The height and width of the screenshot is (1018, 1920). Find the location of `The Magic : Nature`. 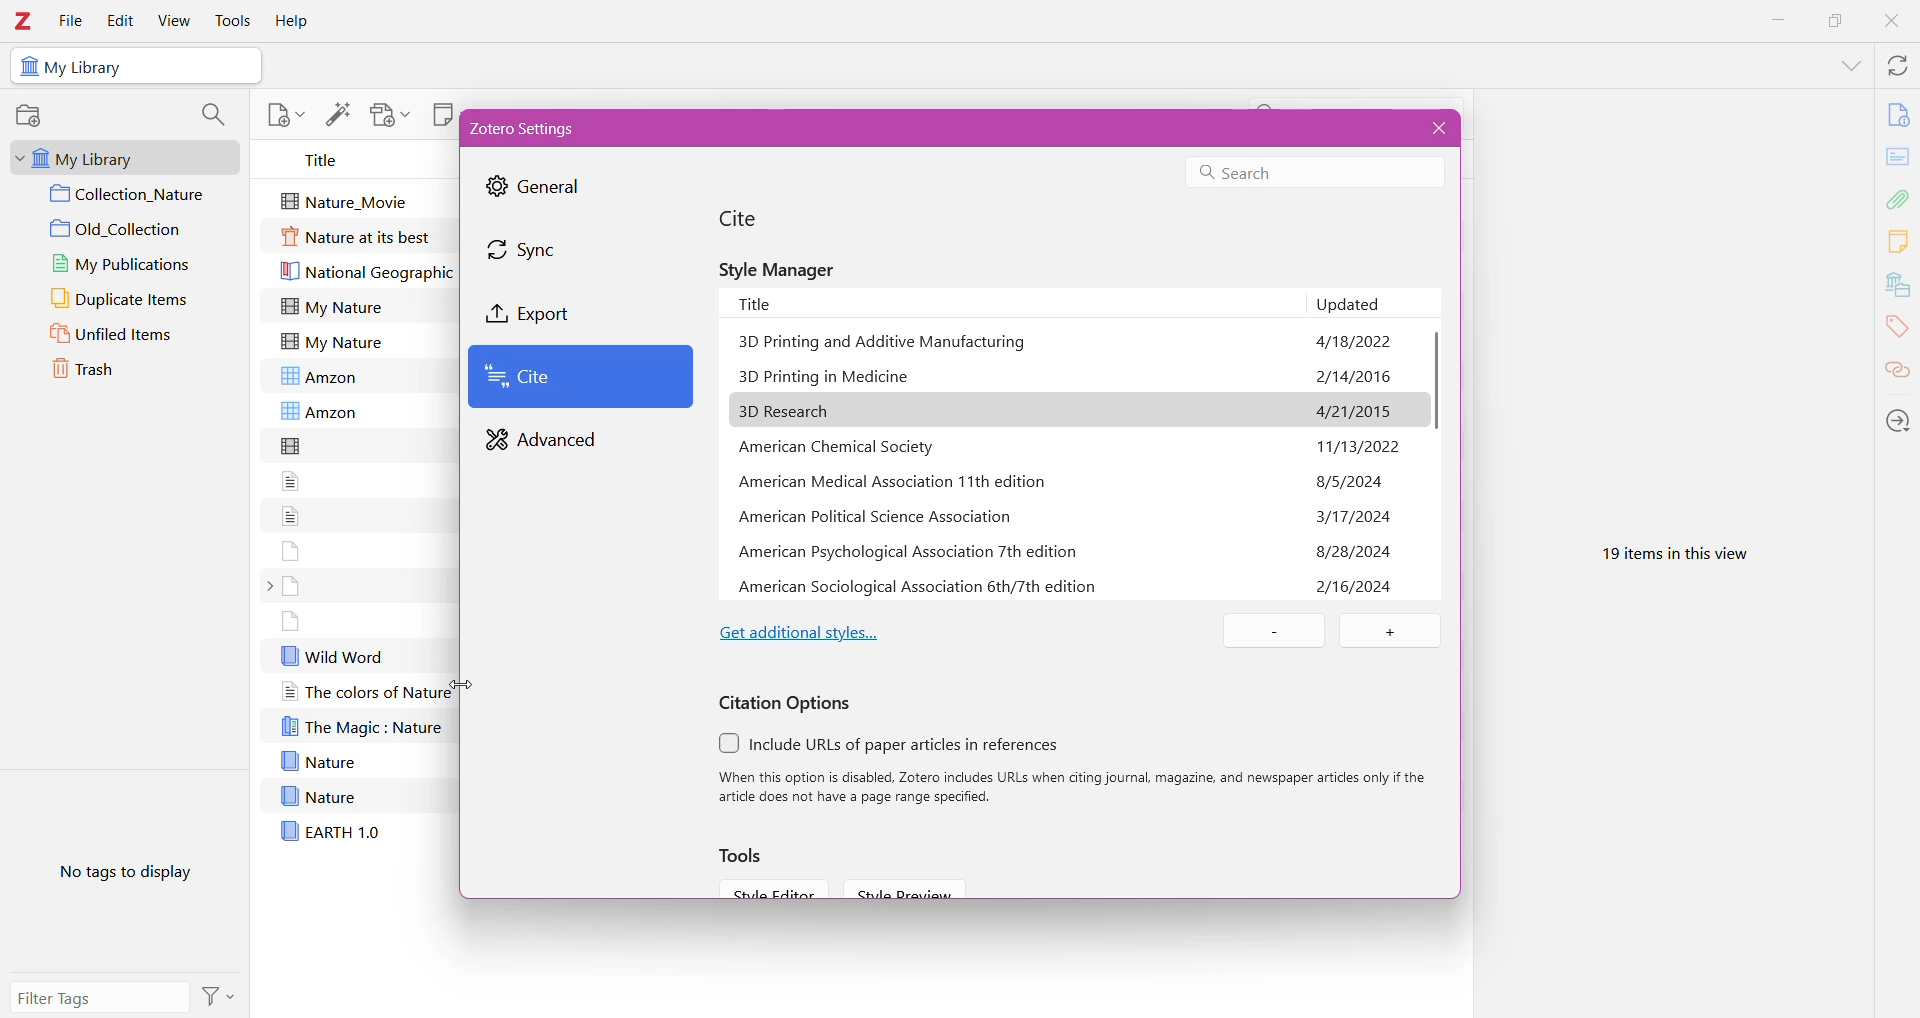

The Magic : Nature is located at coordinates (362, 726).